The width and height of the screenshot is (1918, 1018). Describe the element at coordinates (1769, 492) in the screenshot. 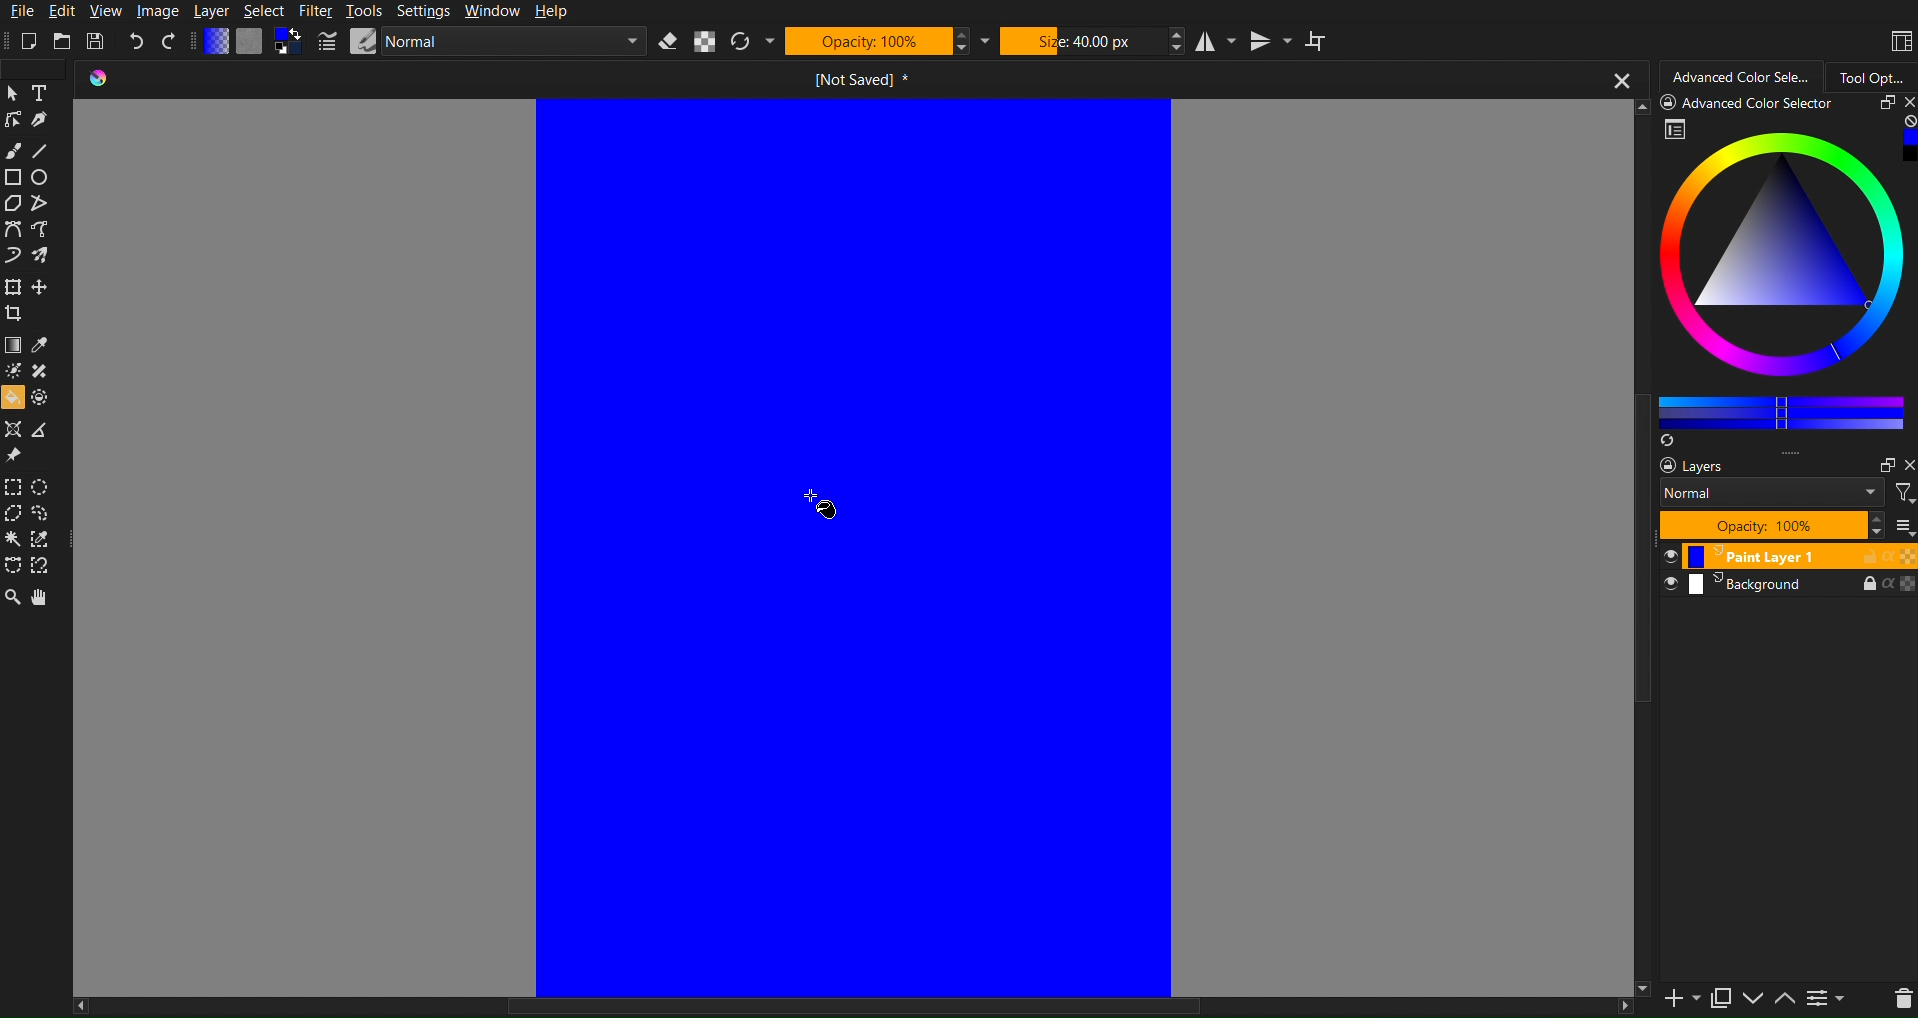

I see `normal` at that location.